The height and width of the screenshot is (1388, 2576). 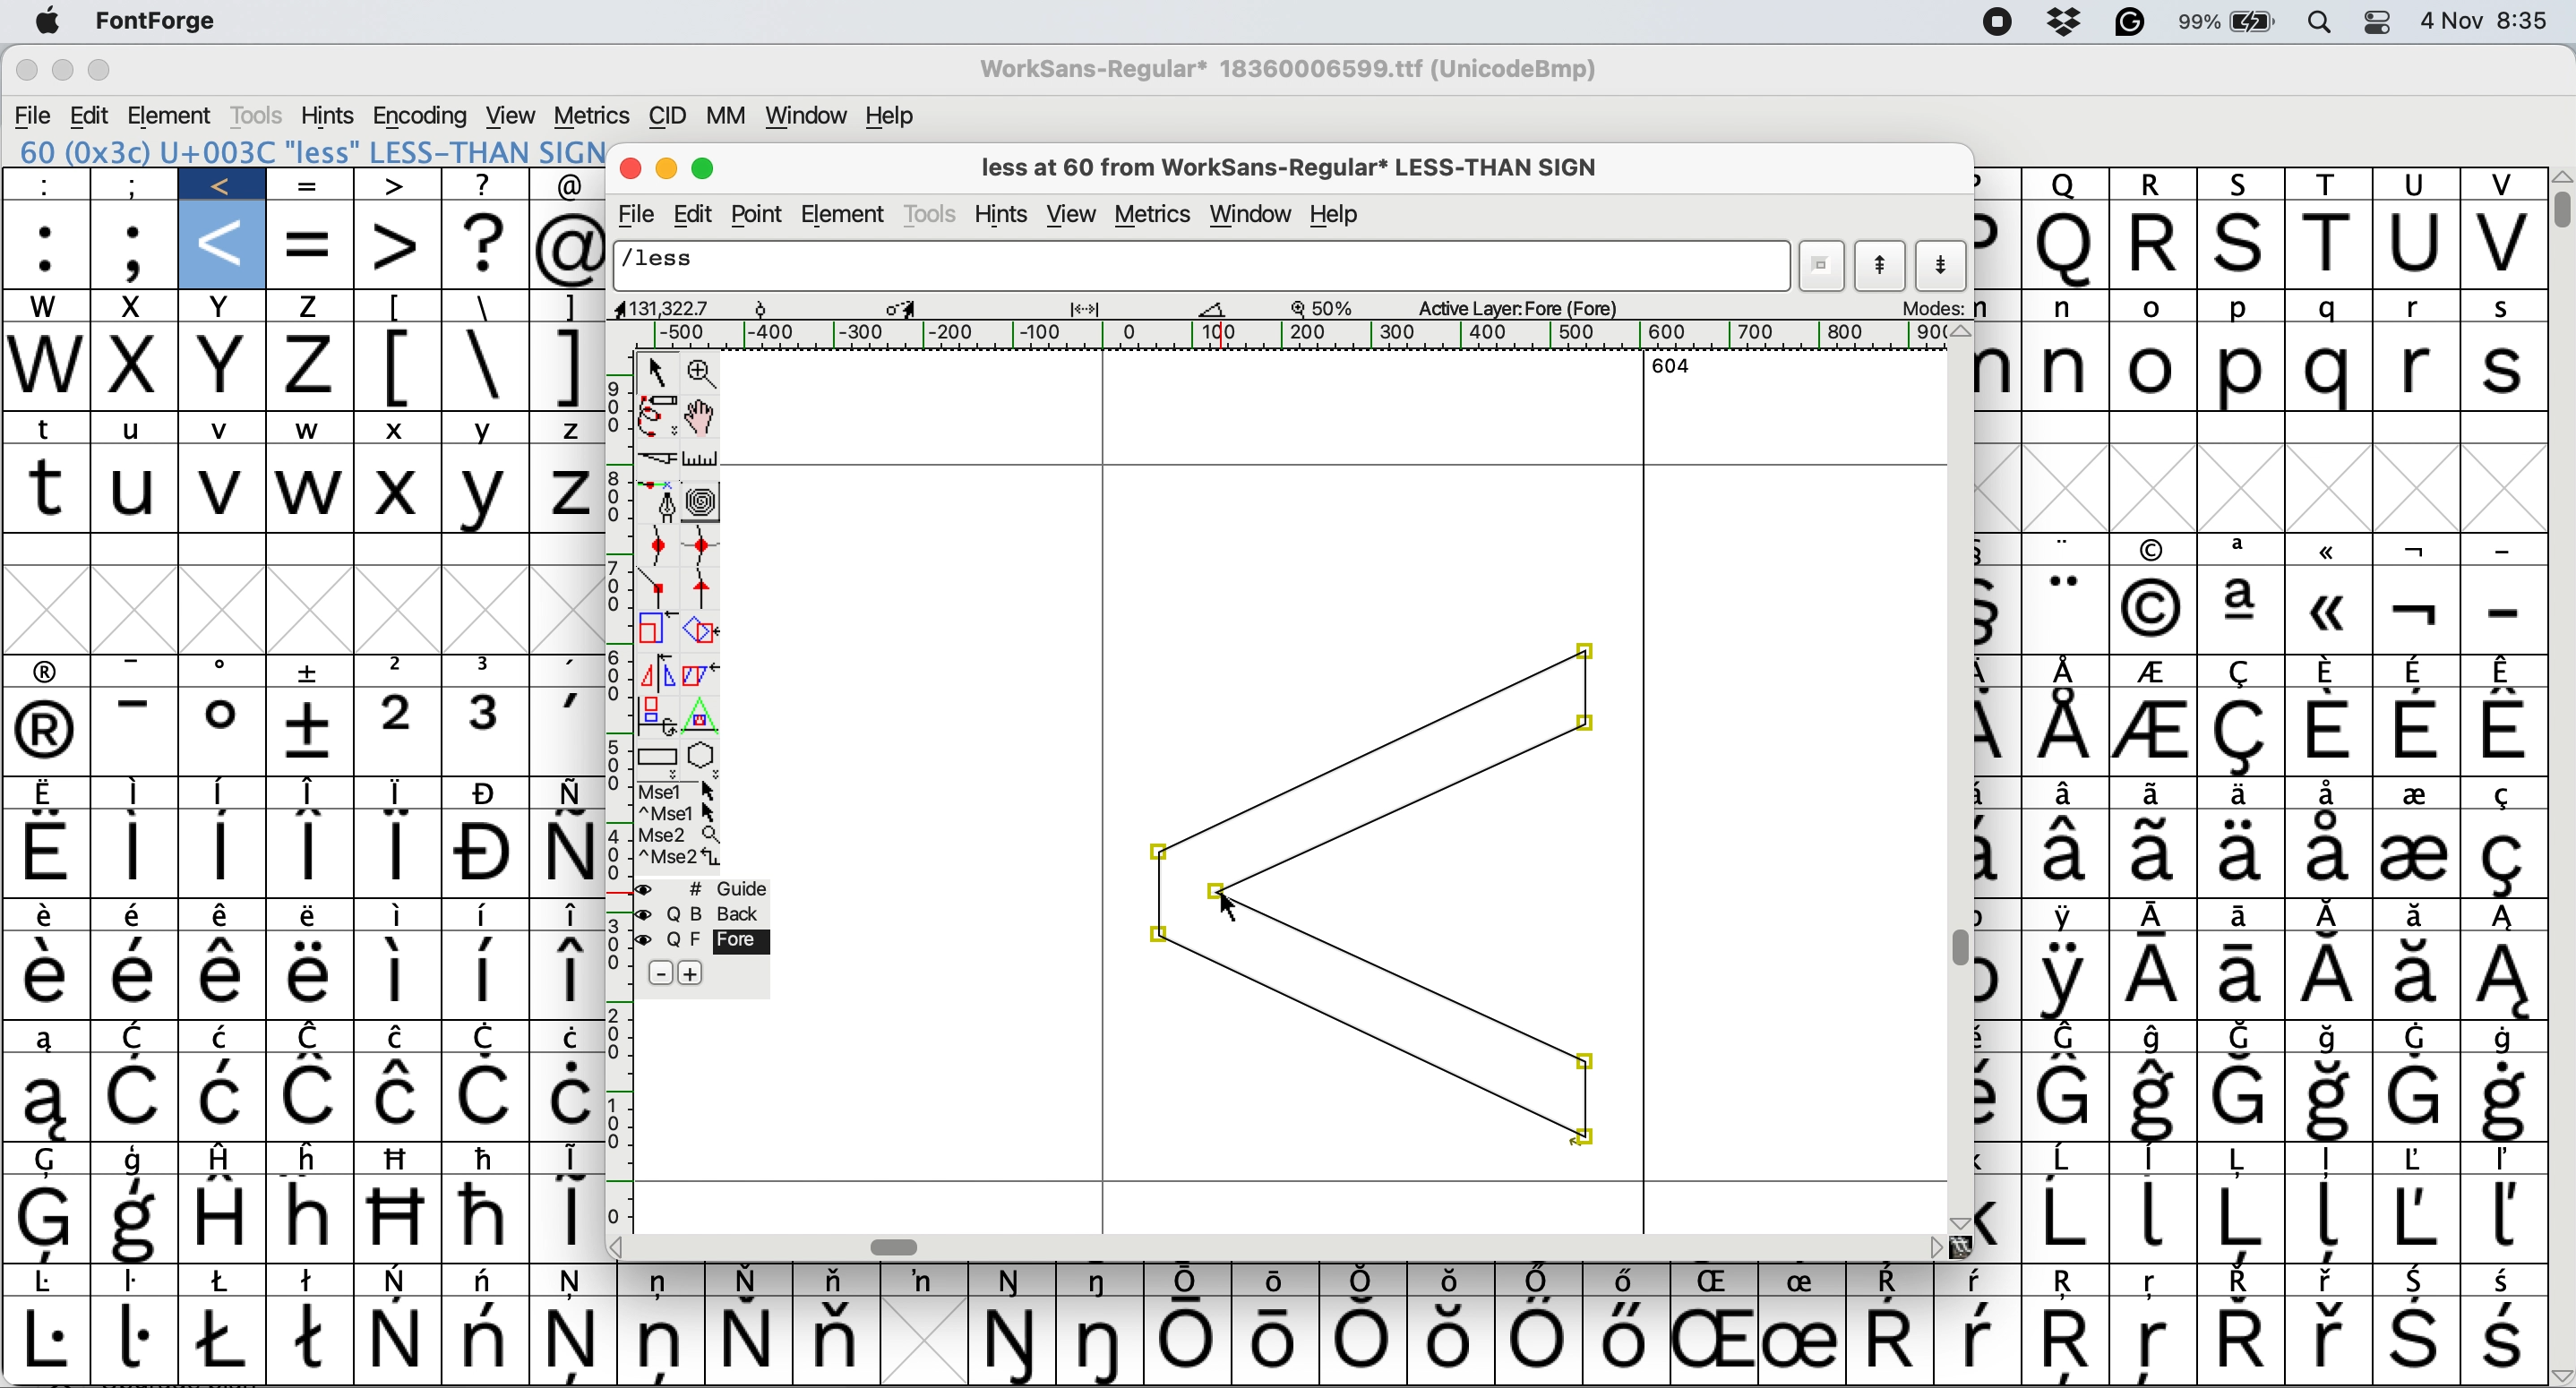 What do you see at coordinates (396, 186) in the screenshot?
I see `>` at bounding box center [396, 186].